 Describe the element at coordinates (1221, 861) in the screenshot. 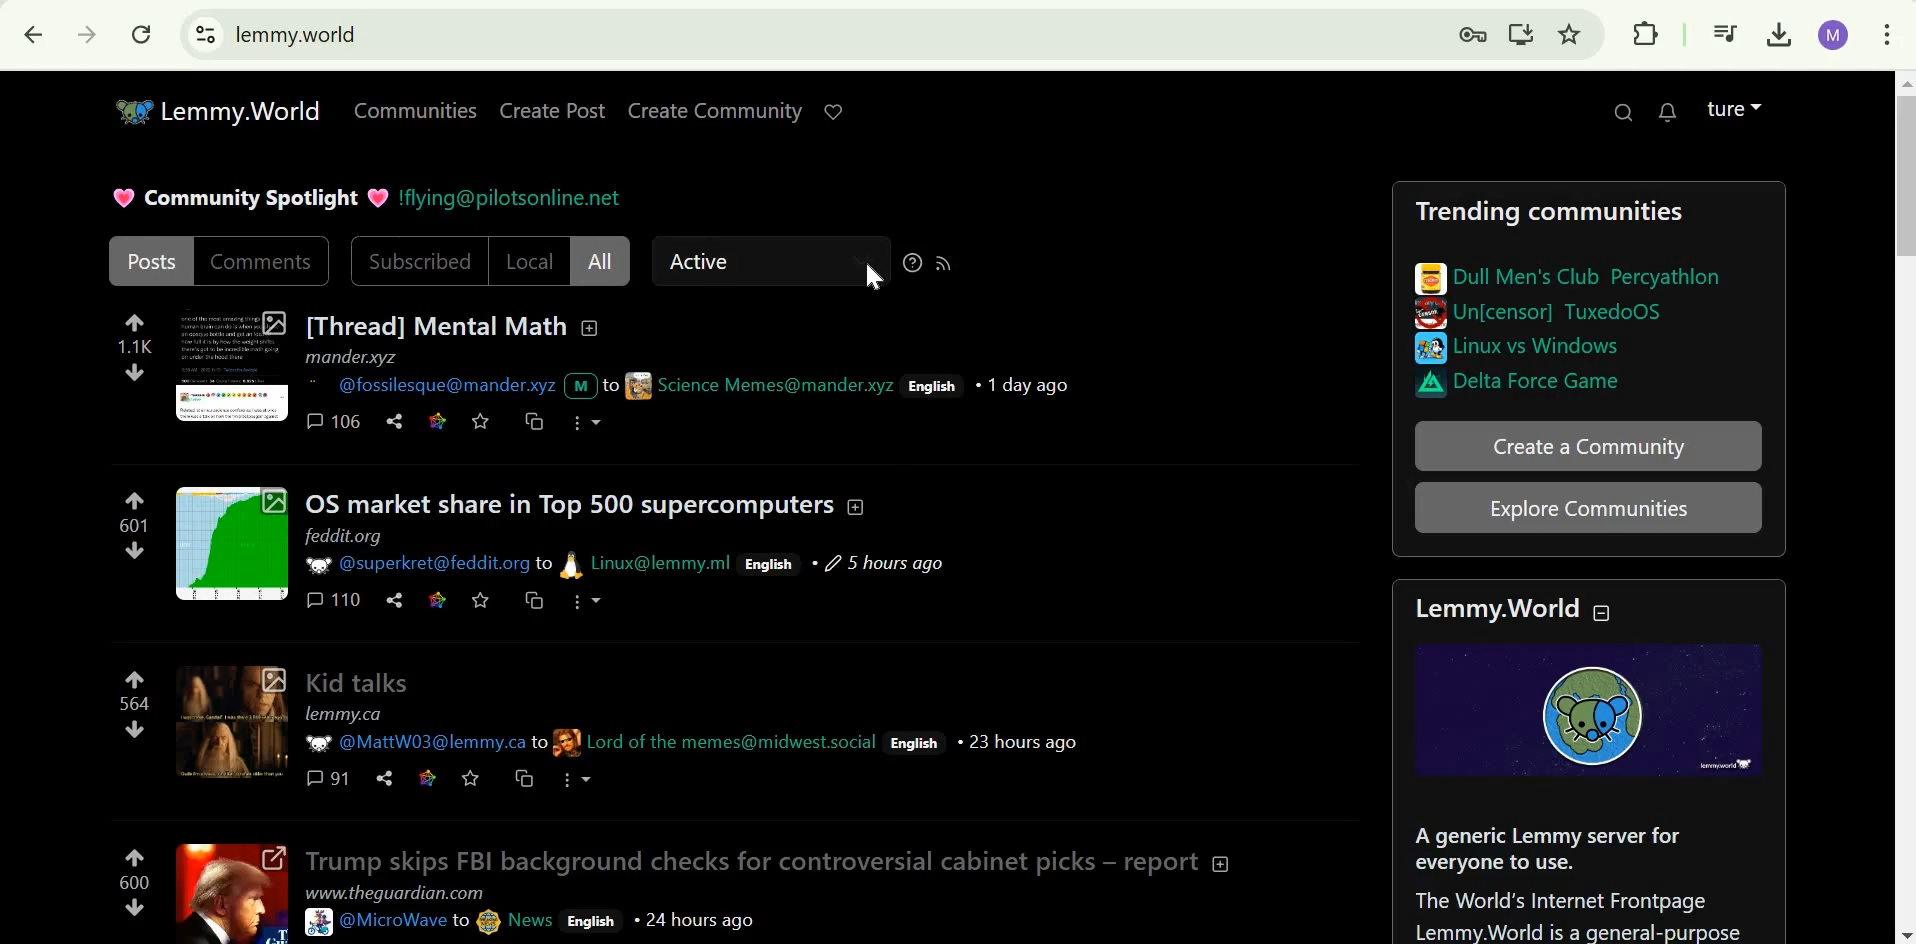

I see `Collapse` at that location.